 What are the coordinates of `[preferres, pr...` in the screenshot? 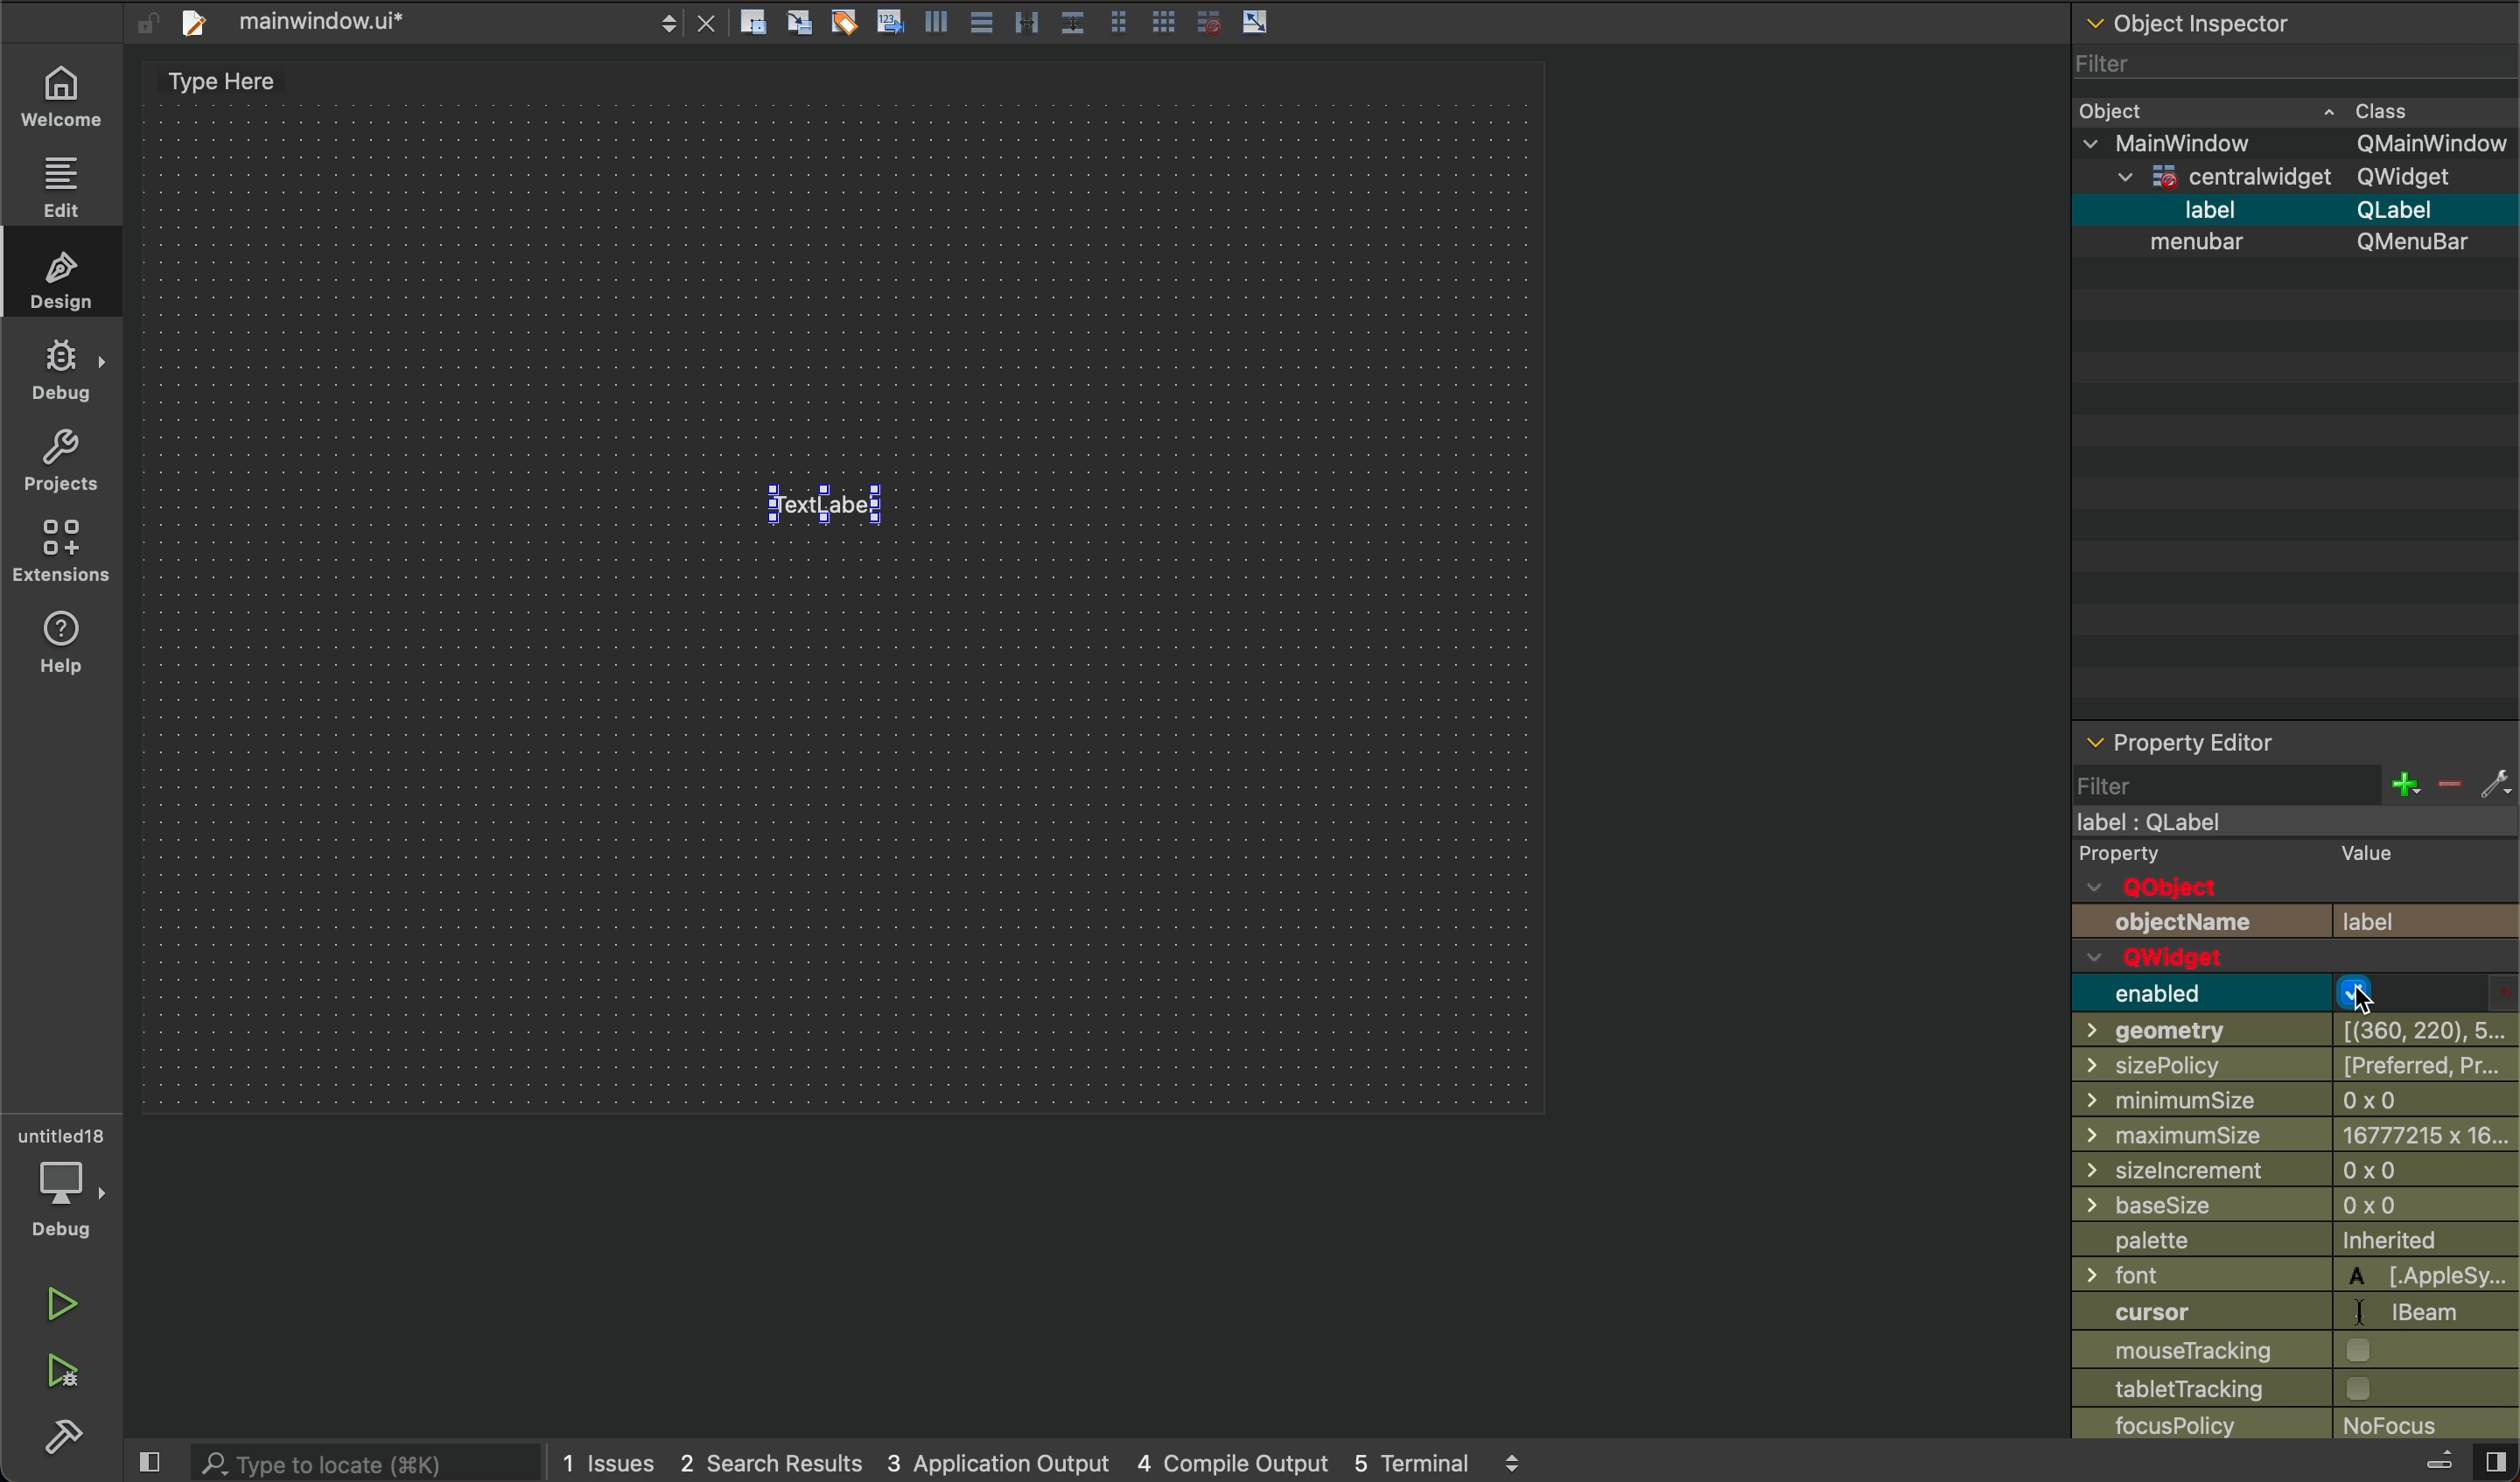 It's located at (2424, 1067).